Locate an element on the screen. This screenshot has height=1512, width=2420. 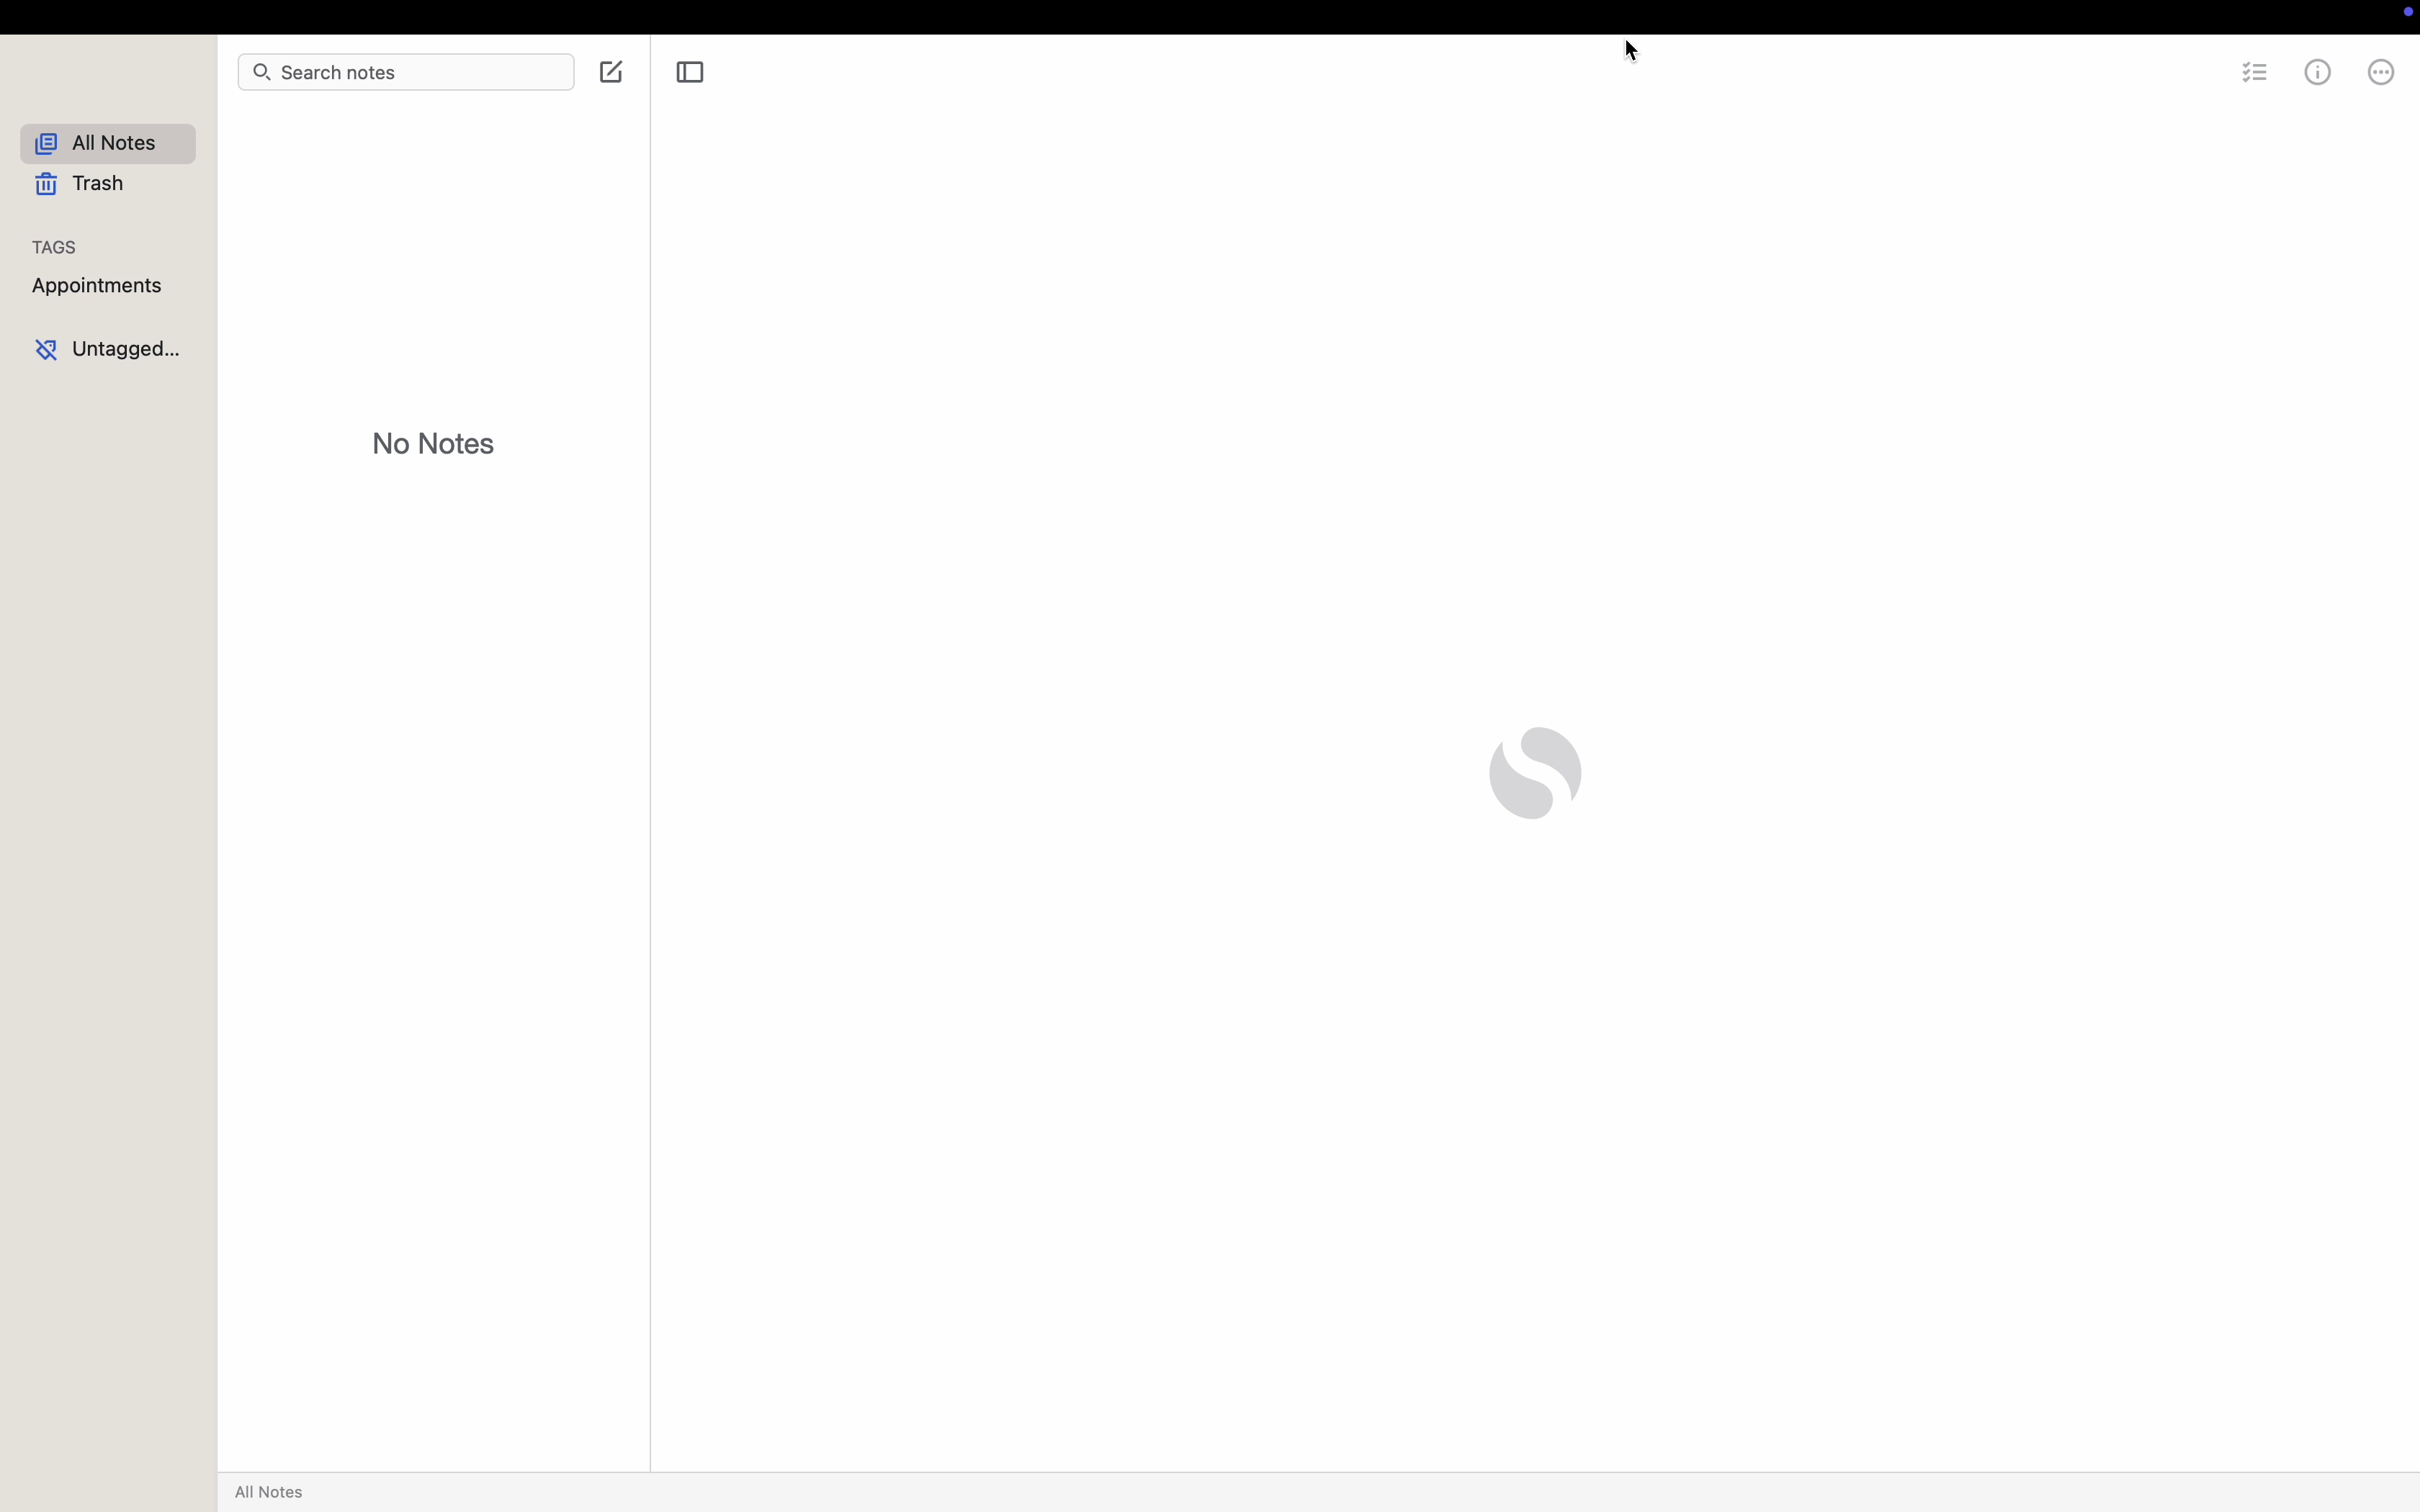
toggle sidebar is located at coordinates (693, 75).